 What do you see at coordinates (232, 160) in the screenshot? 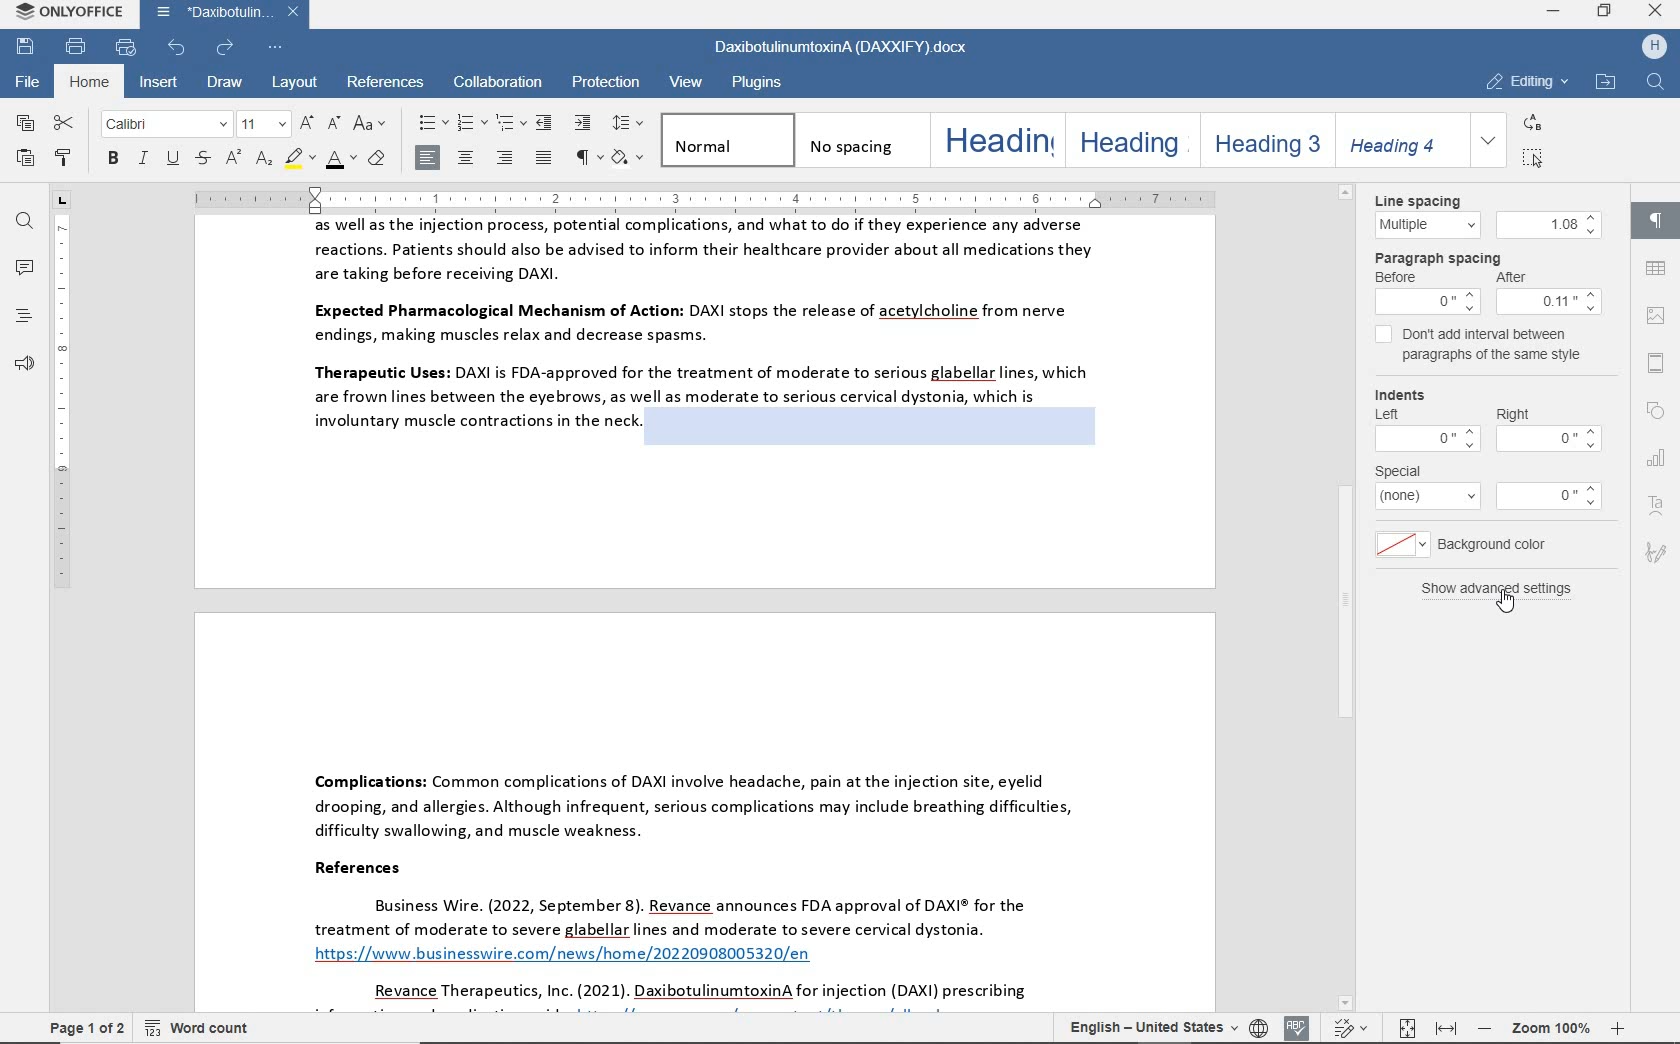
I see `superscript` at bounding box center [232, 160].